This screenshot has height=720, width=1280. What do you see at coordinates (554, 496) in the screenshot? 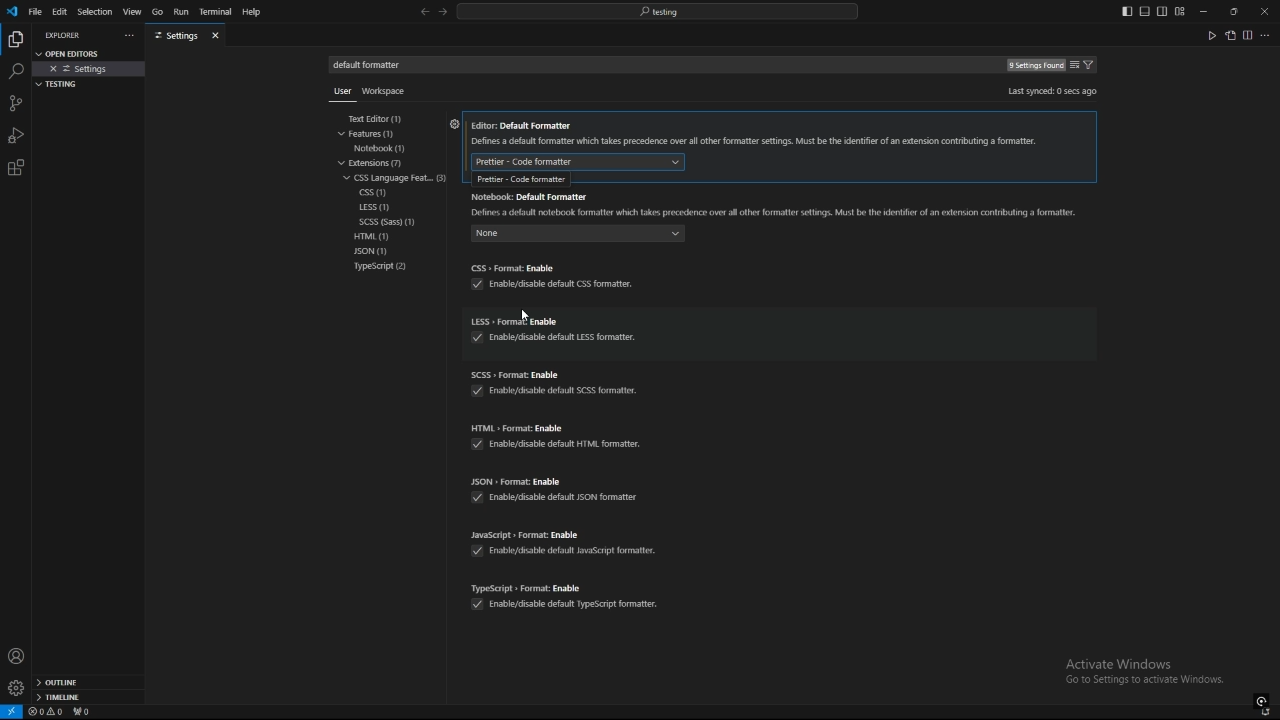
I see `enable /disable default json formatter` at bounding box center [554, 496].